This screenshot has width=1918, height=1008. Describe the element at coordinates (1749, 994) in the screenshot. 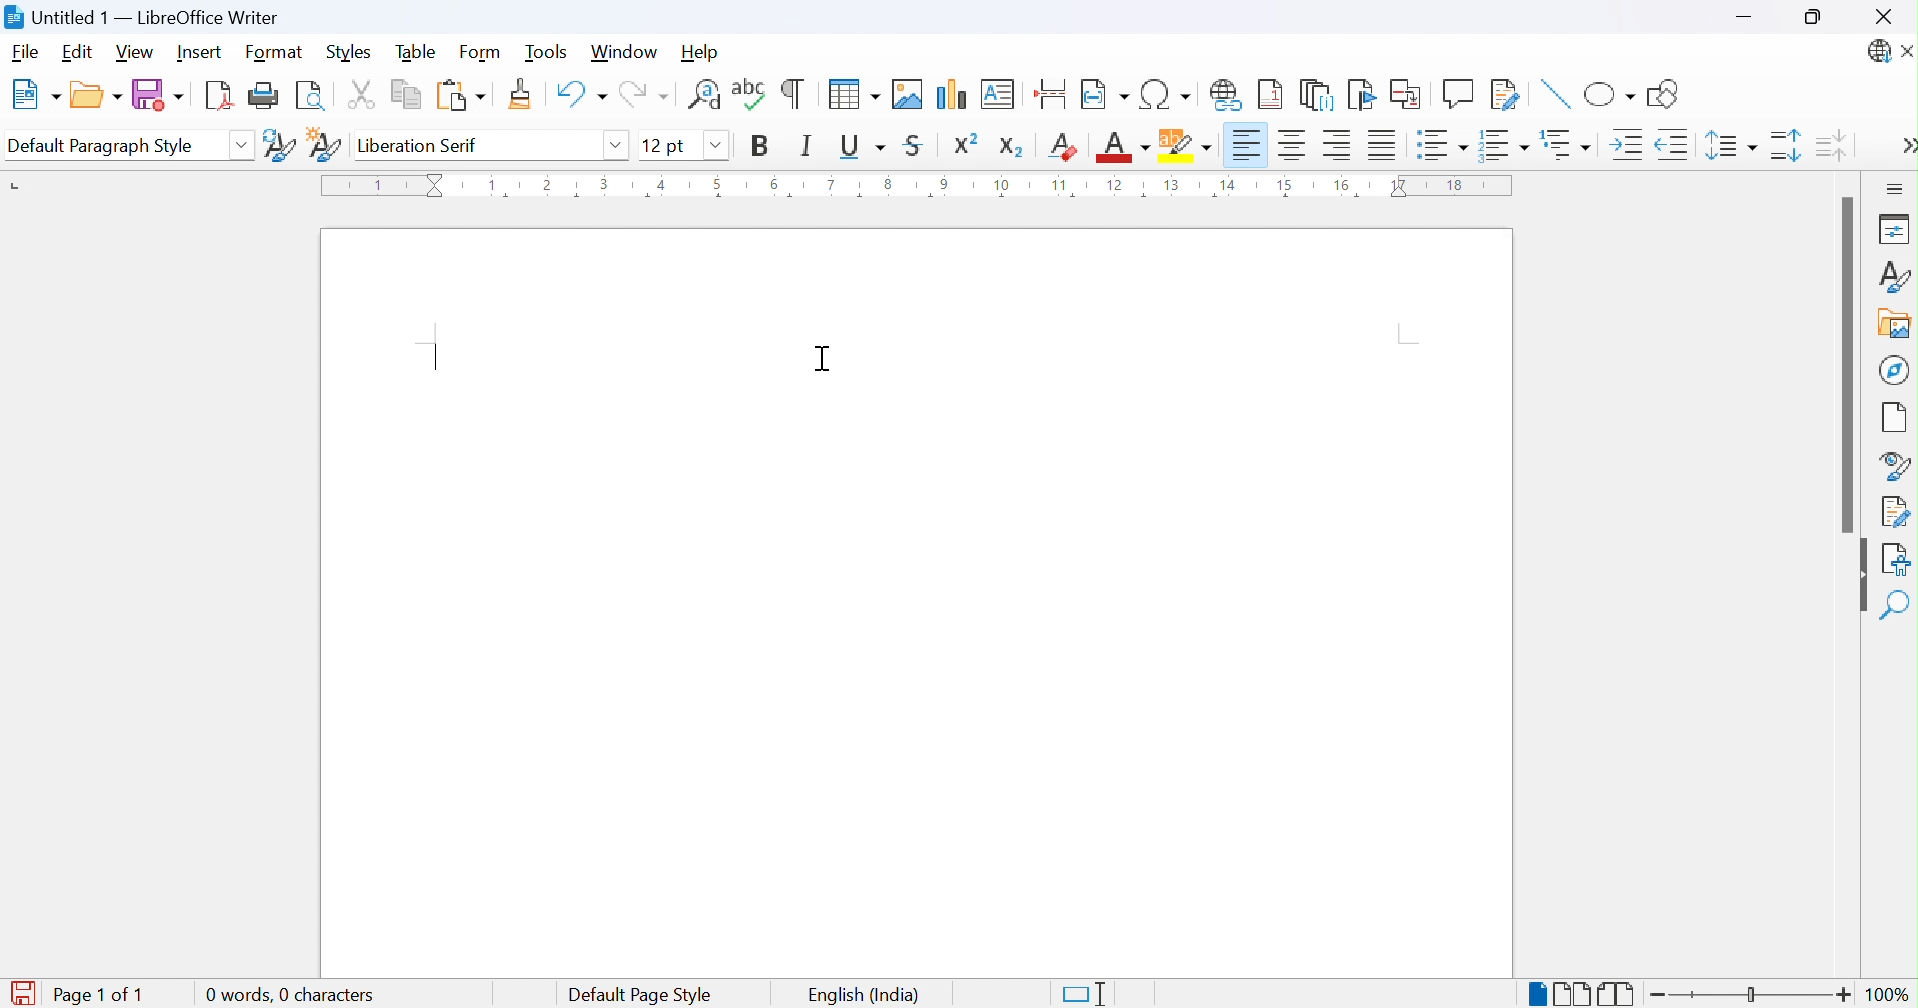

I see `Slider` at that location.